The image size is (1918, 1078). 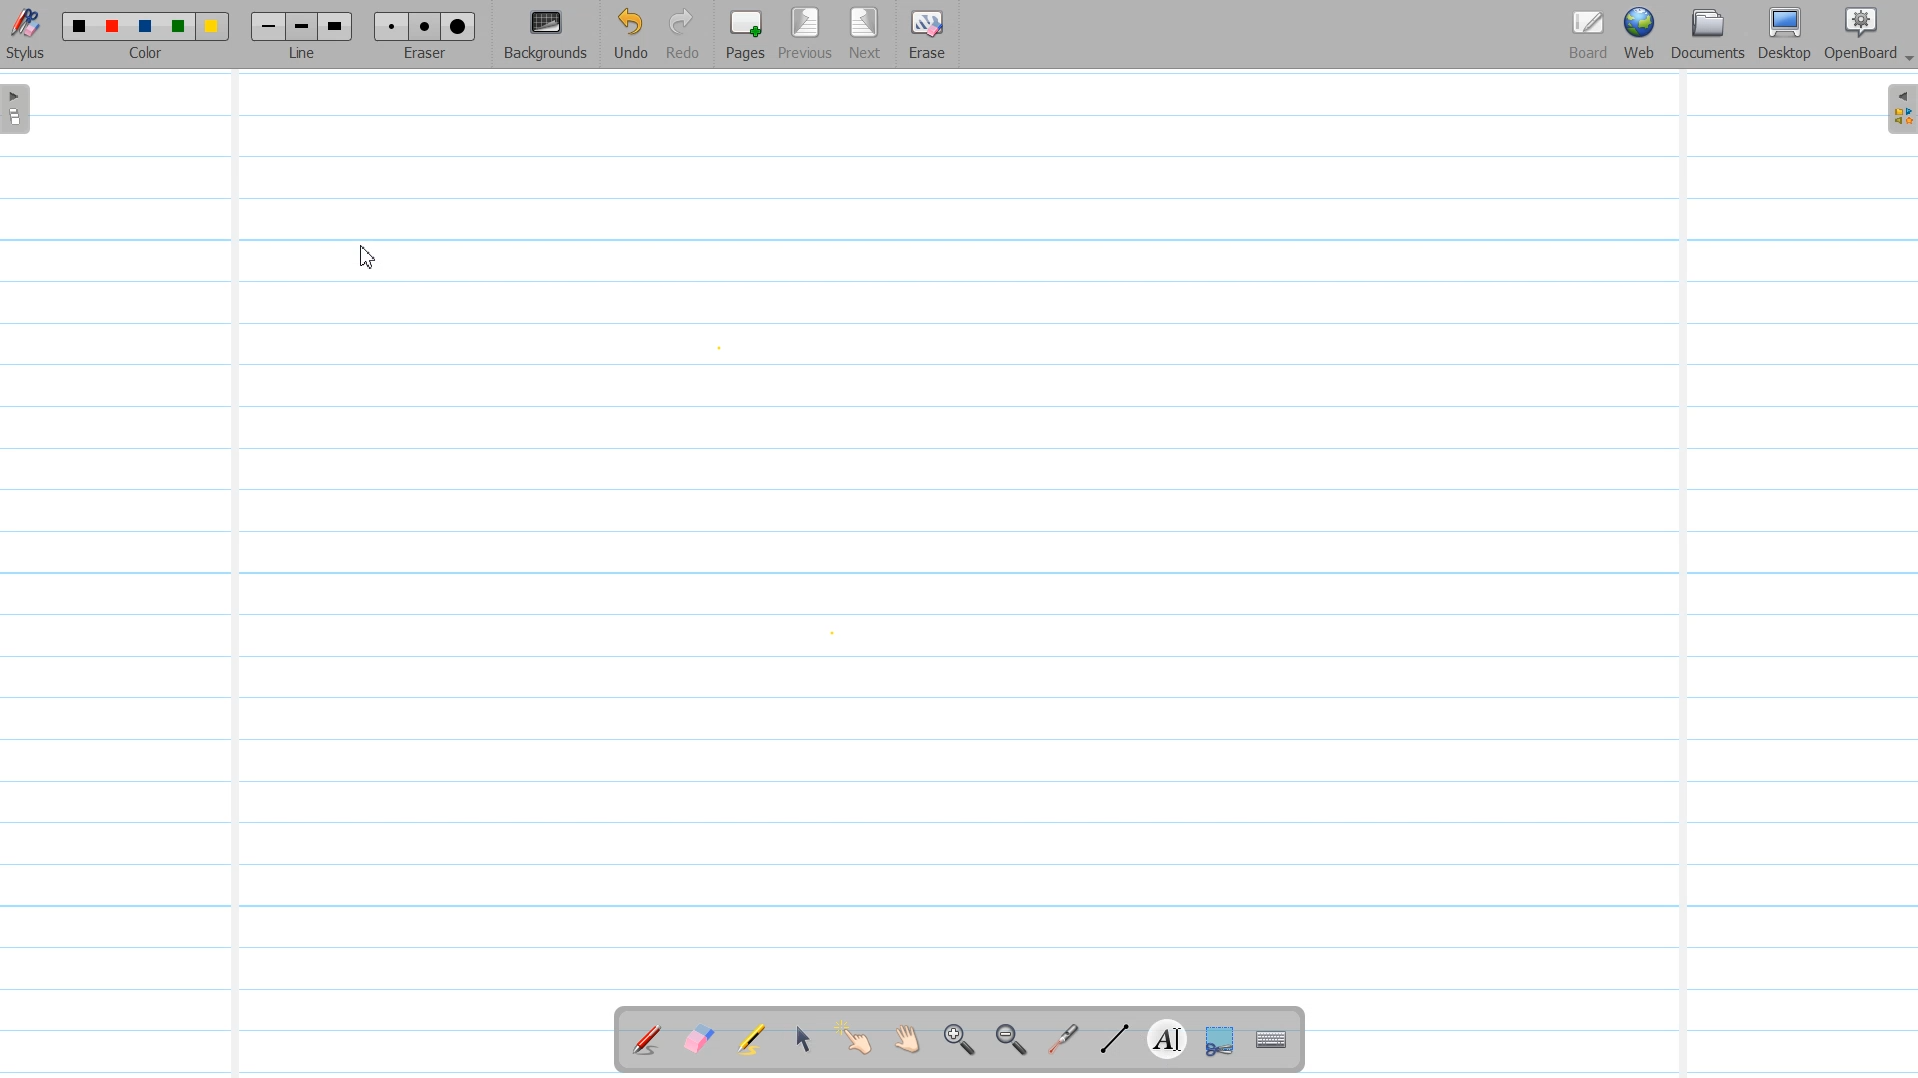 I want to click on Capture part of the screen, so click(x=1217, y=1041).